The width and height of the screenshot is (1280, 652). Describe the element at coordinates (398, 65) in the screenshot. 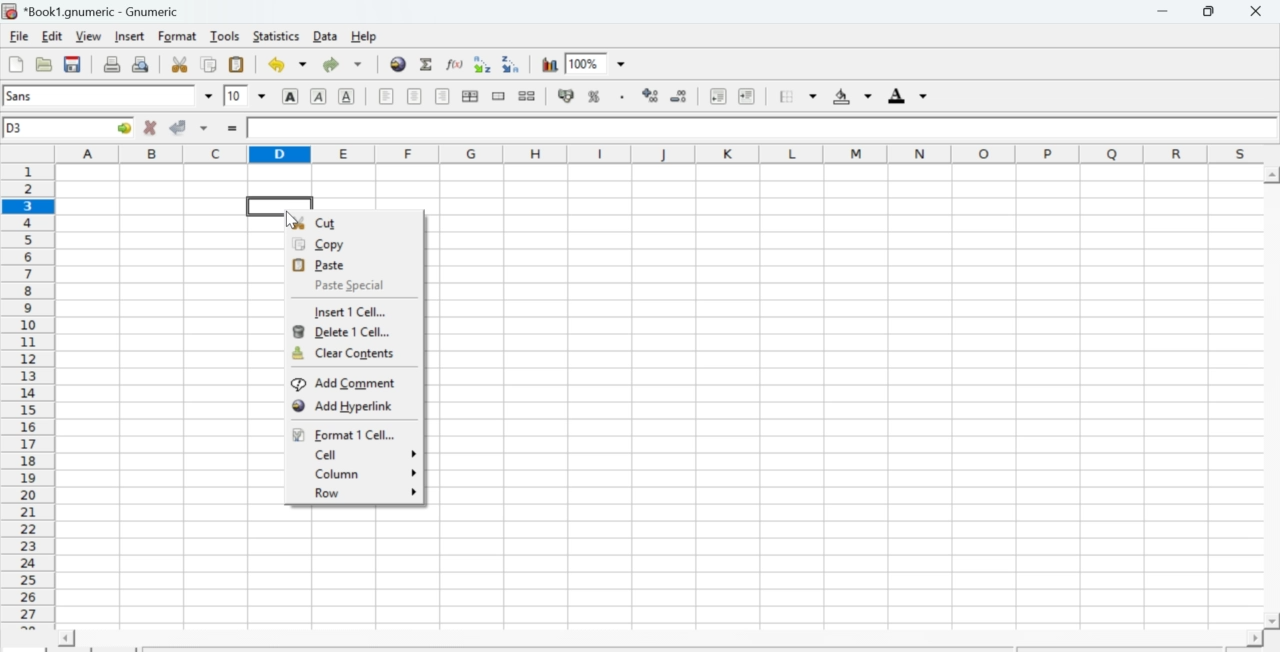

I see `Hyperlink` at that location.